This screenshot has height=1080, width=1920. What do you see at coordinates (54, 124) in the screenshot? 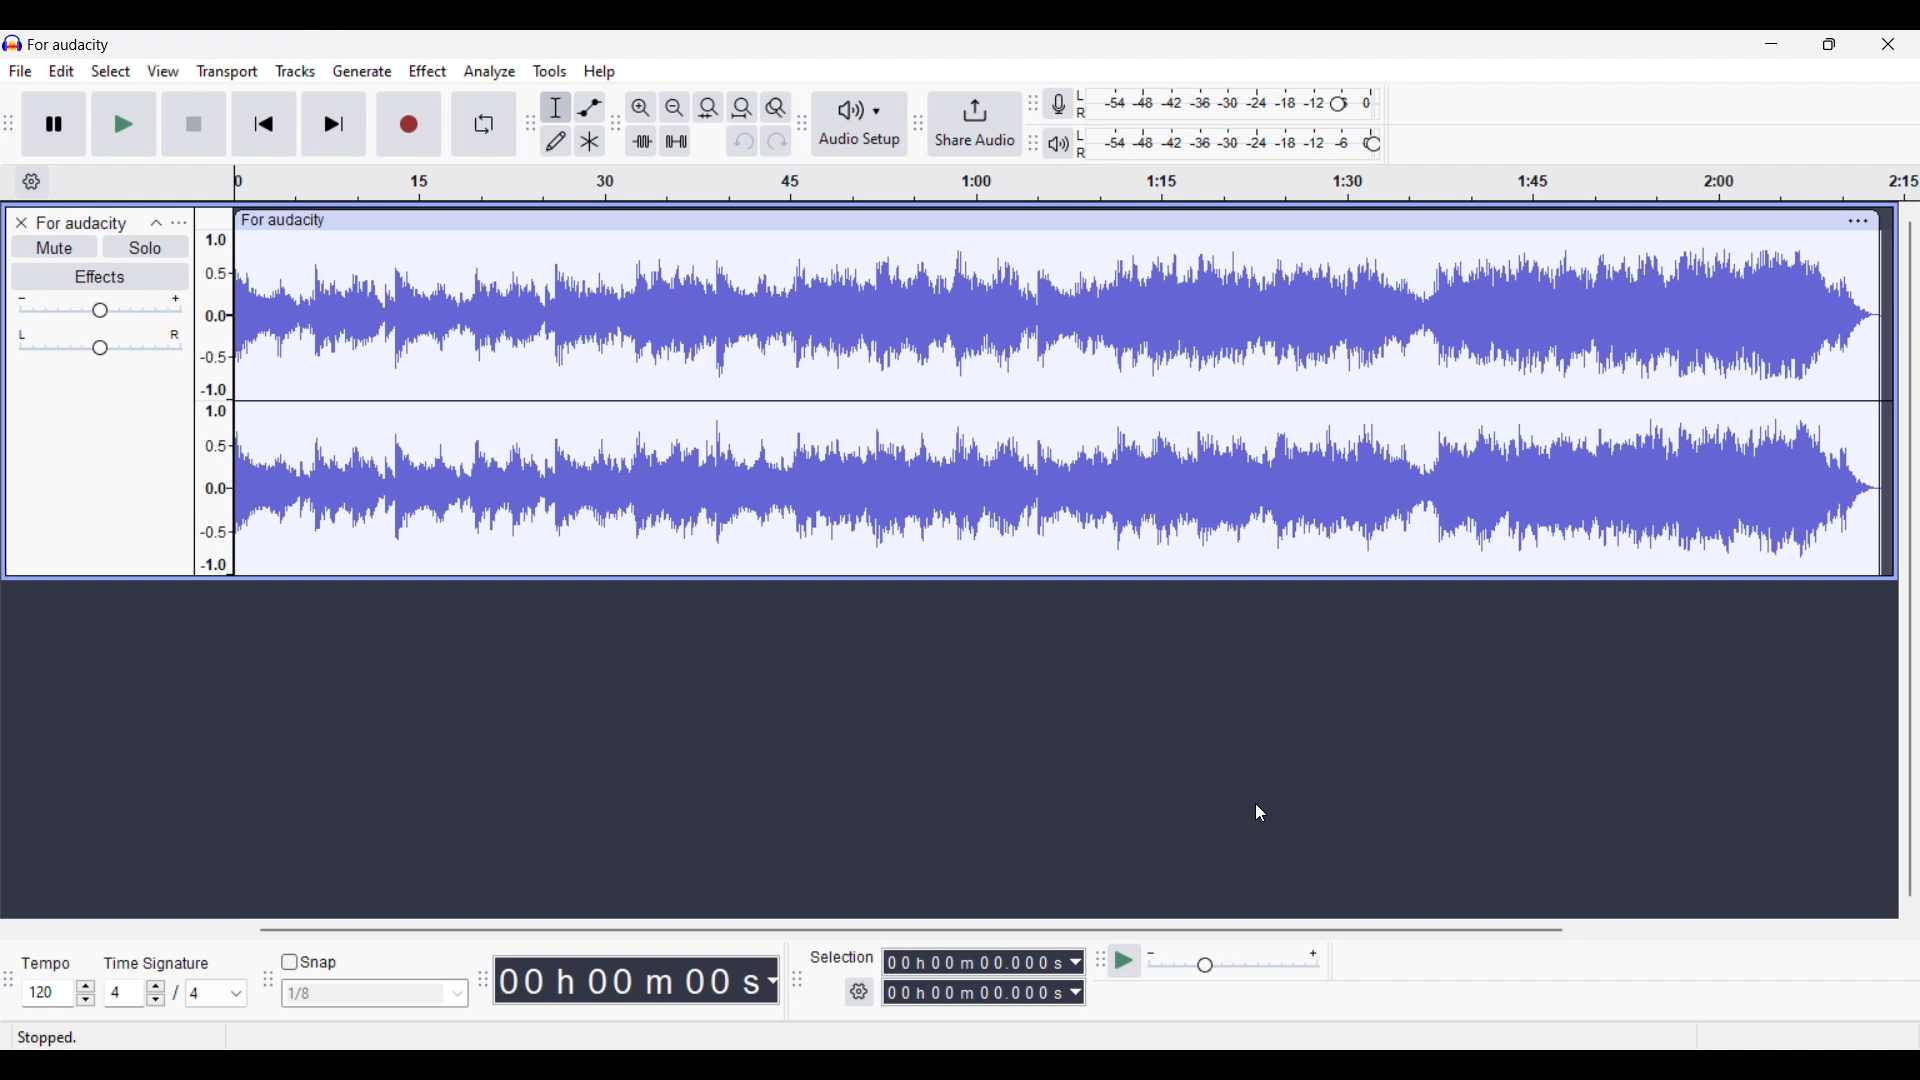
I see `Pause` at bounding box center [54, 124].